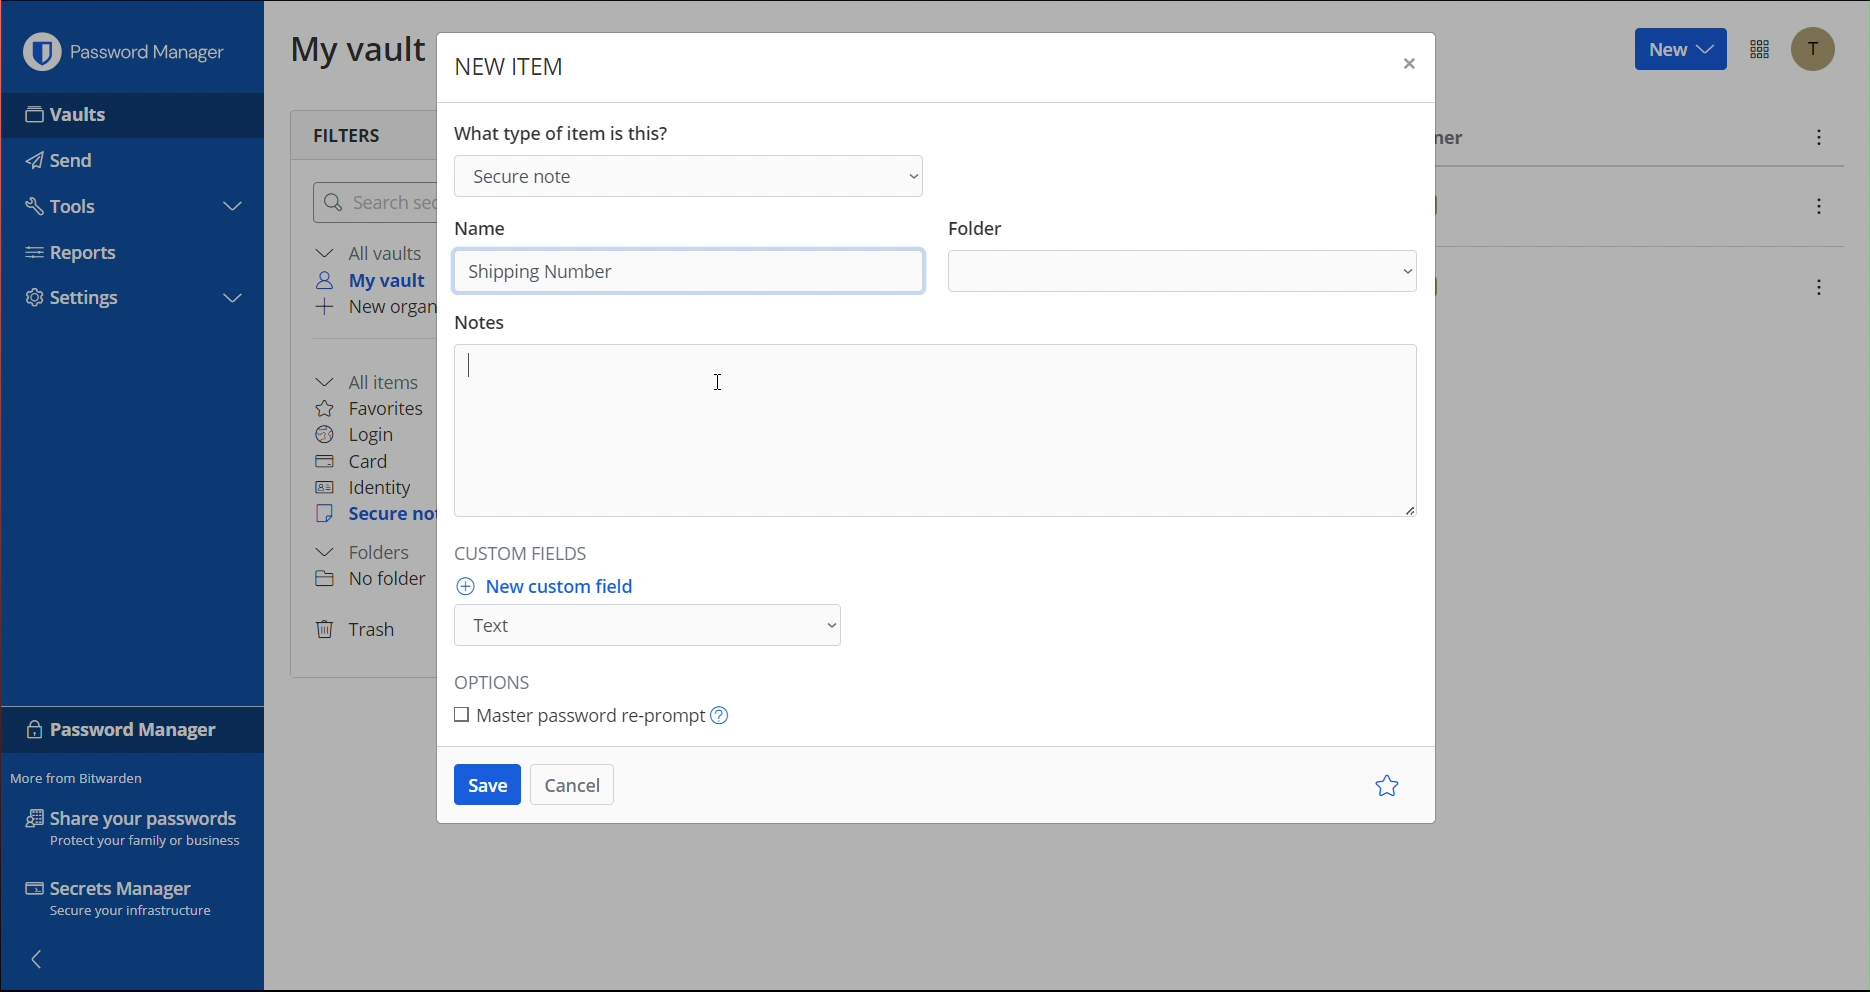 The width and height of the screenshot is (1870, 992). I want to click on Identity, so click(368, 490).